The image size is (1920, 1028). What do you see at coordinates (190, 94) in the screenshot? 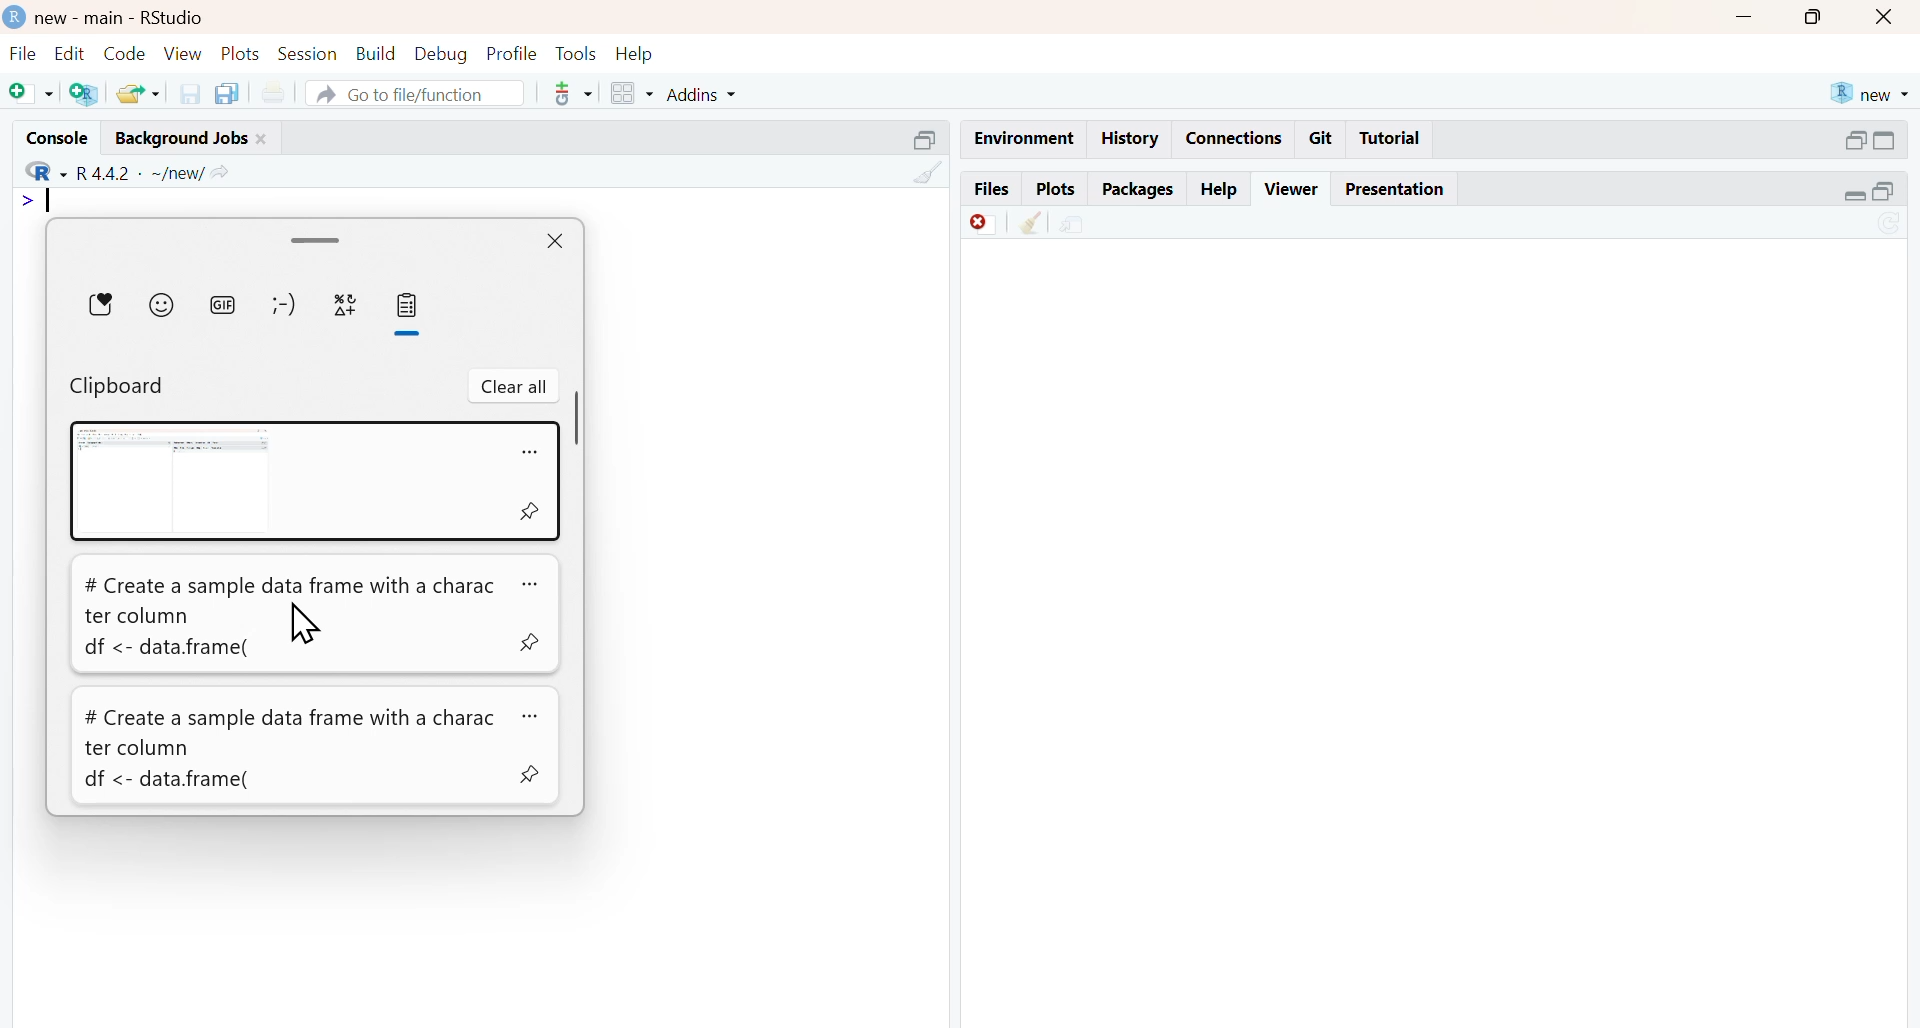
I see `save` at bounding box center [190, 94].